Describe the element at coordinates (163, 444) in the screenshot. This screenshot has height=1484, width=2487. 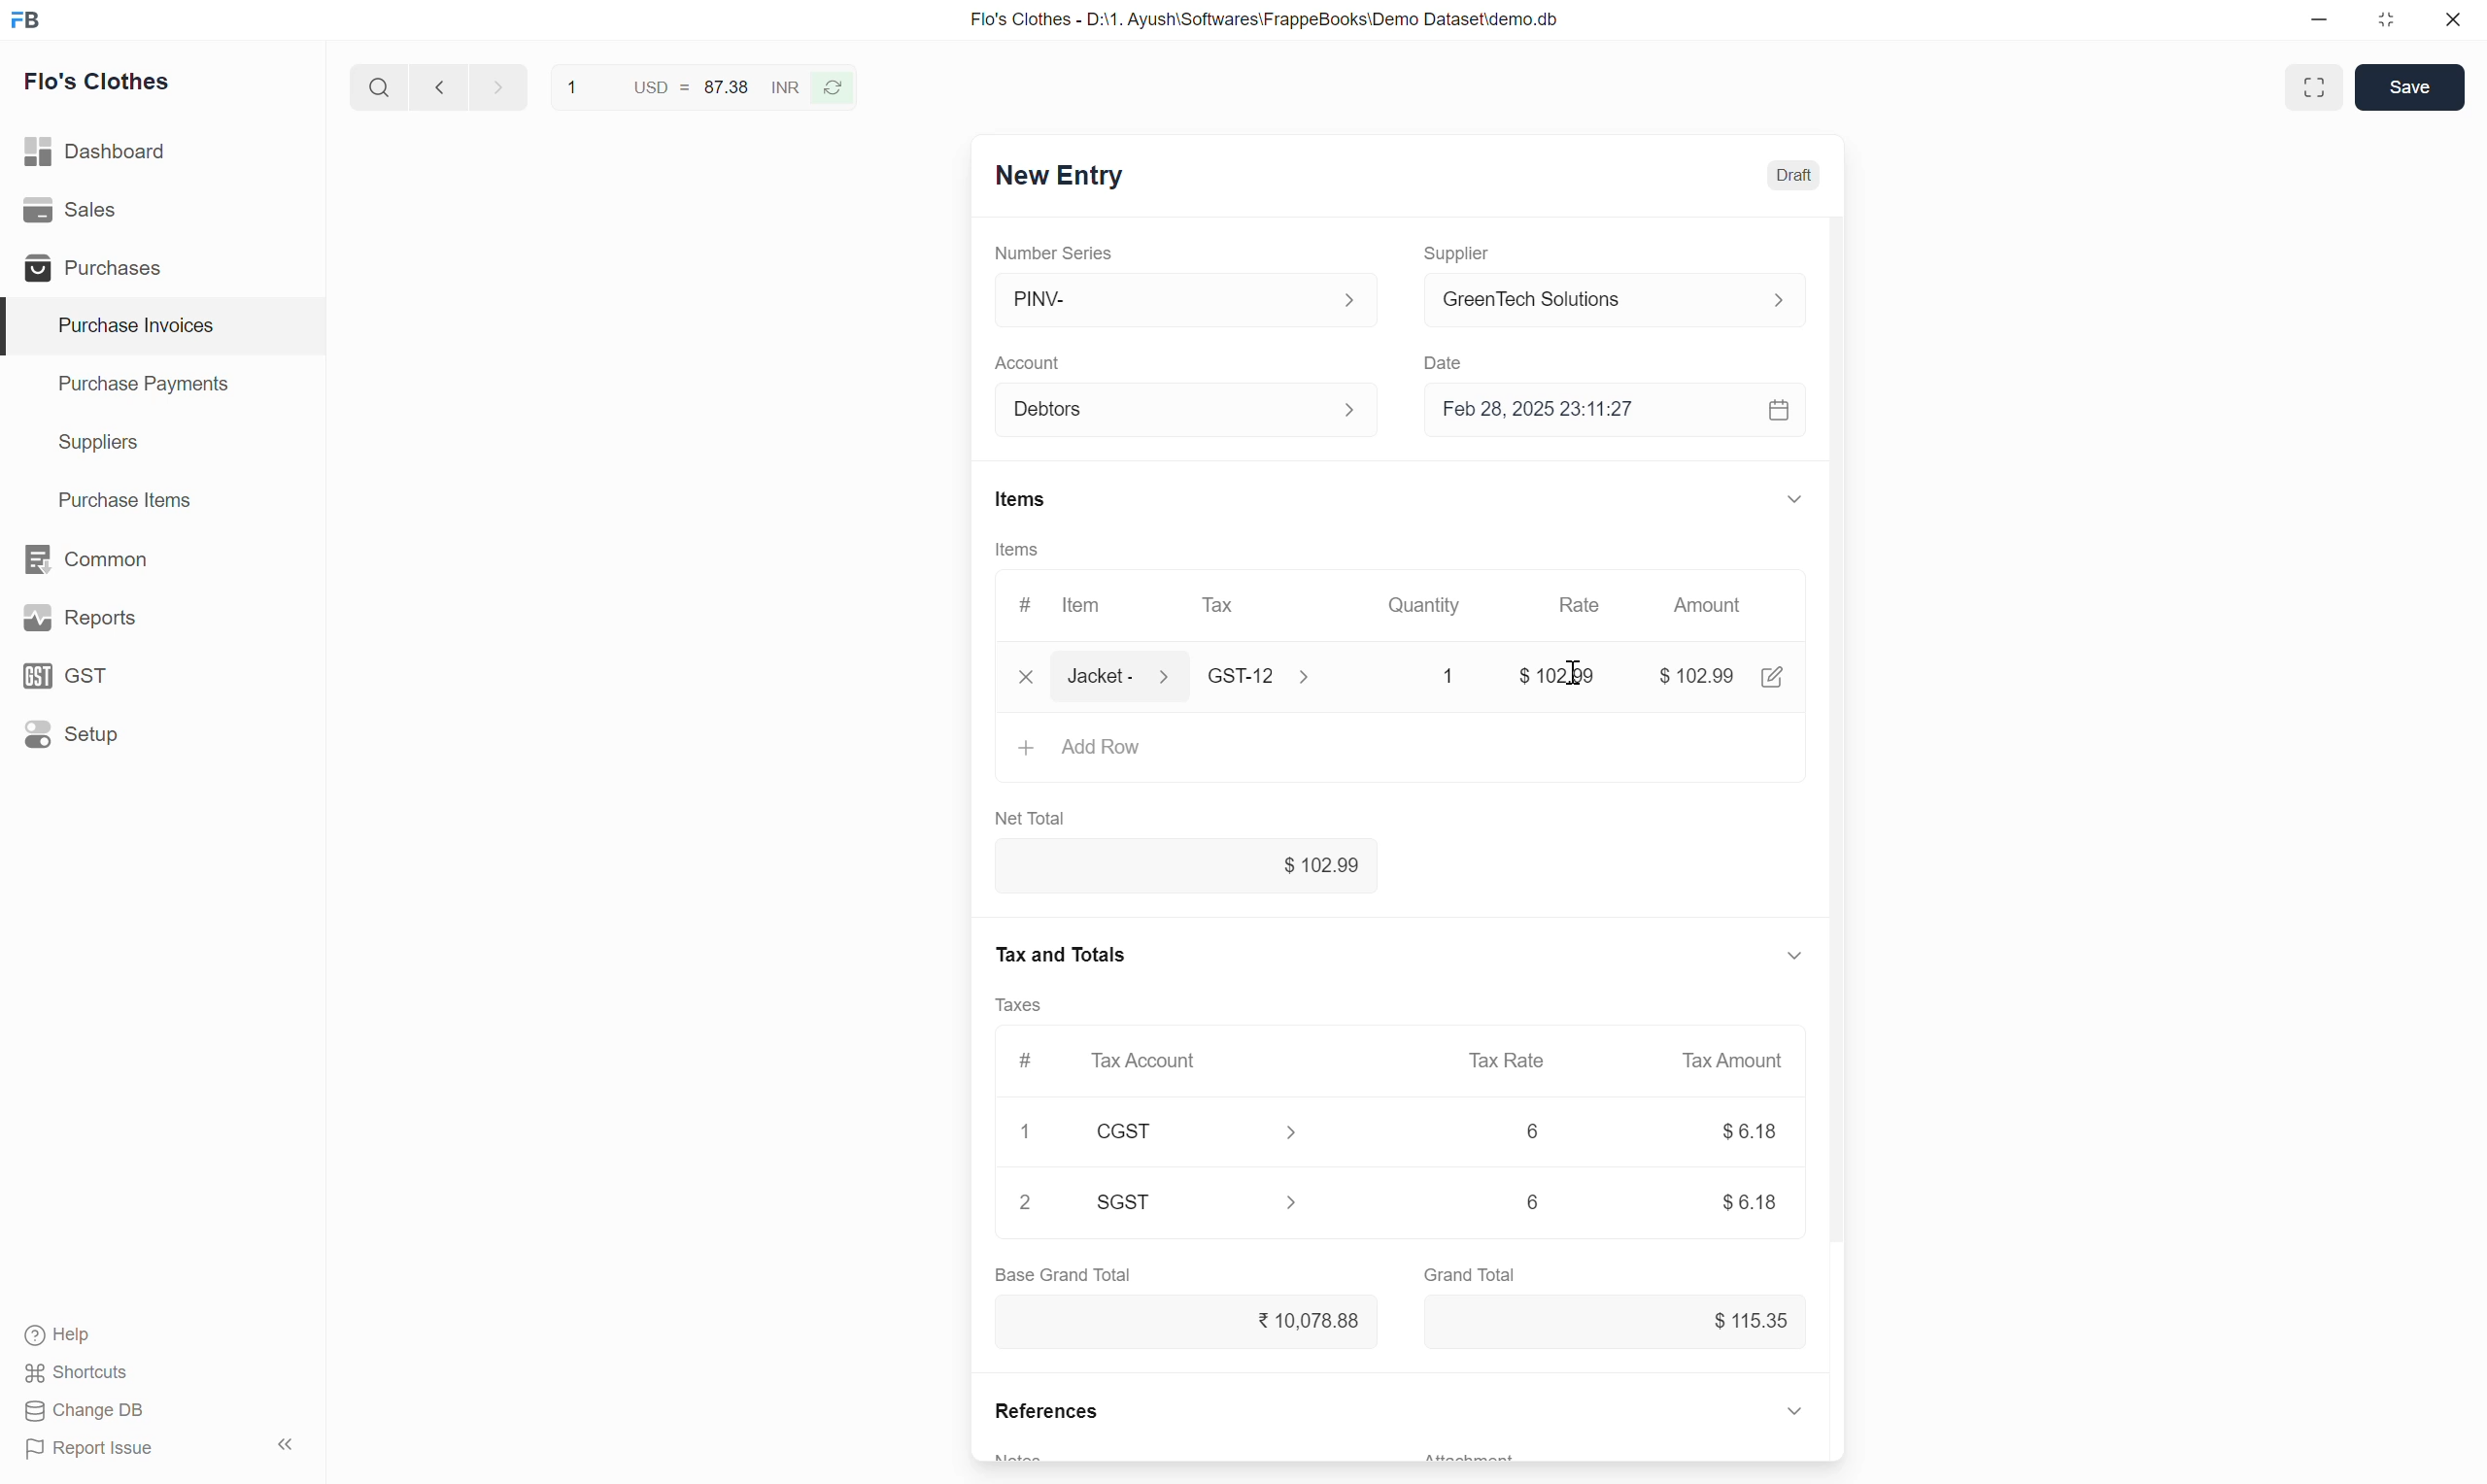
I see `Suppliers` at that location.